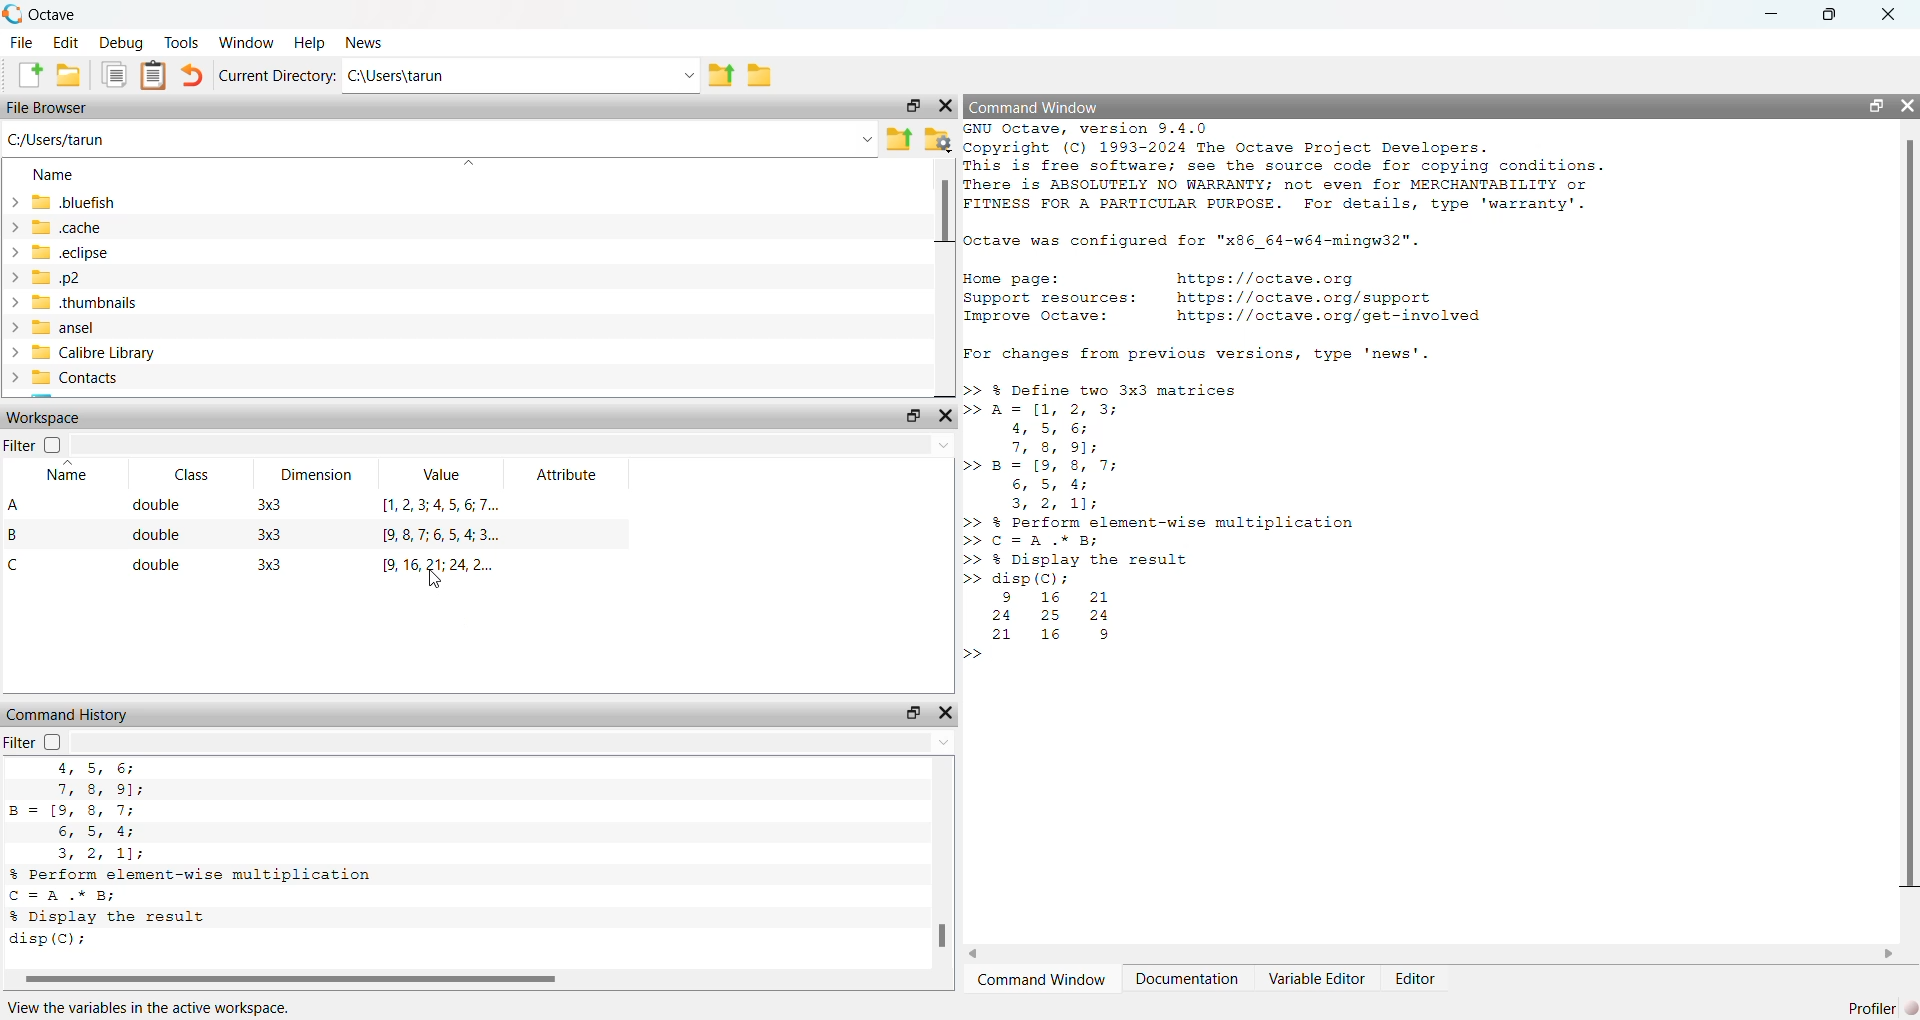  What do you see at coordinates (56, 229) in the screenshot?
I see `cache` at bounding box center [56, 229].